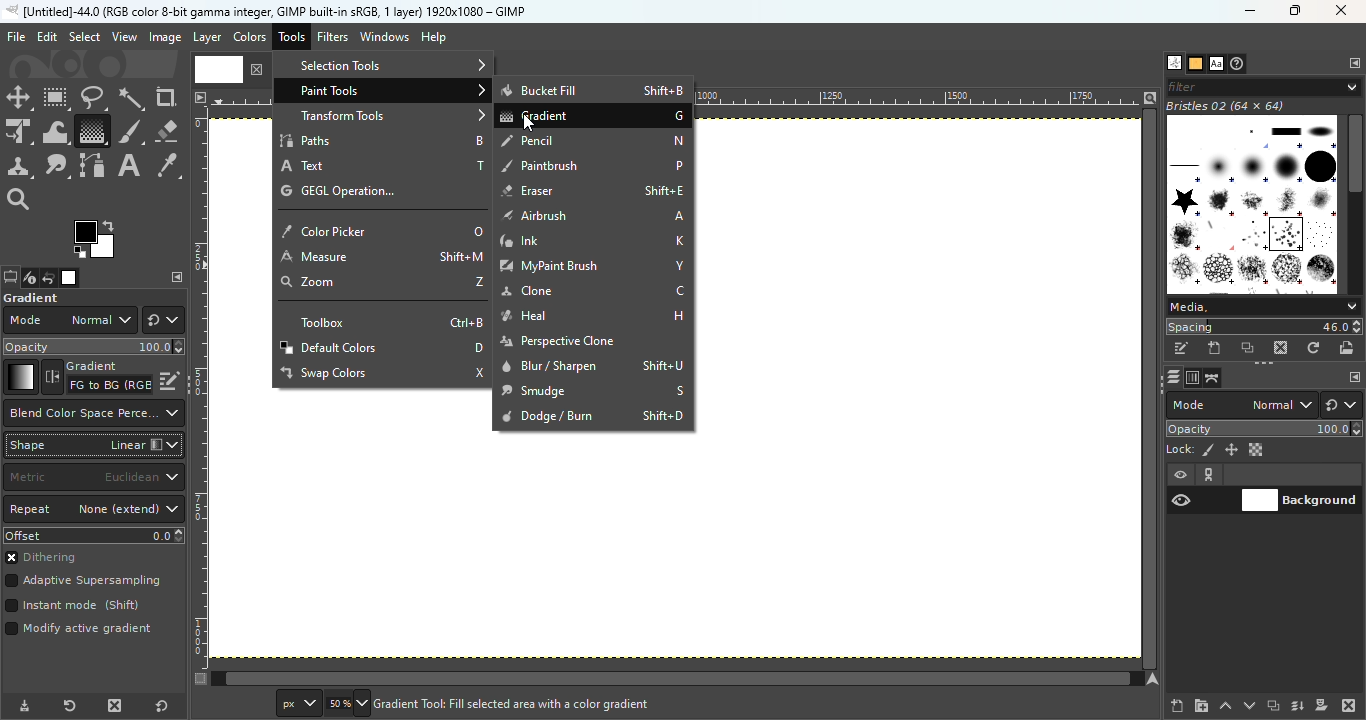 This screenshot has height=720, width=1366. I want to click on Instant mode, so click(71, 607).